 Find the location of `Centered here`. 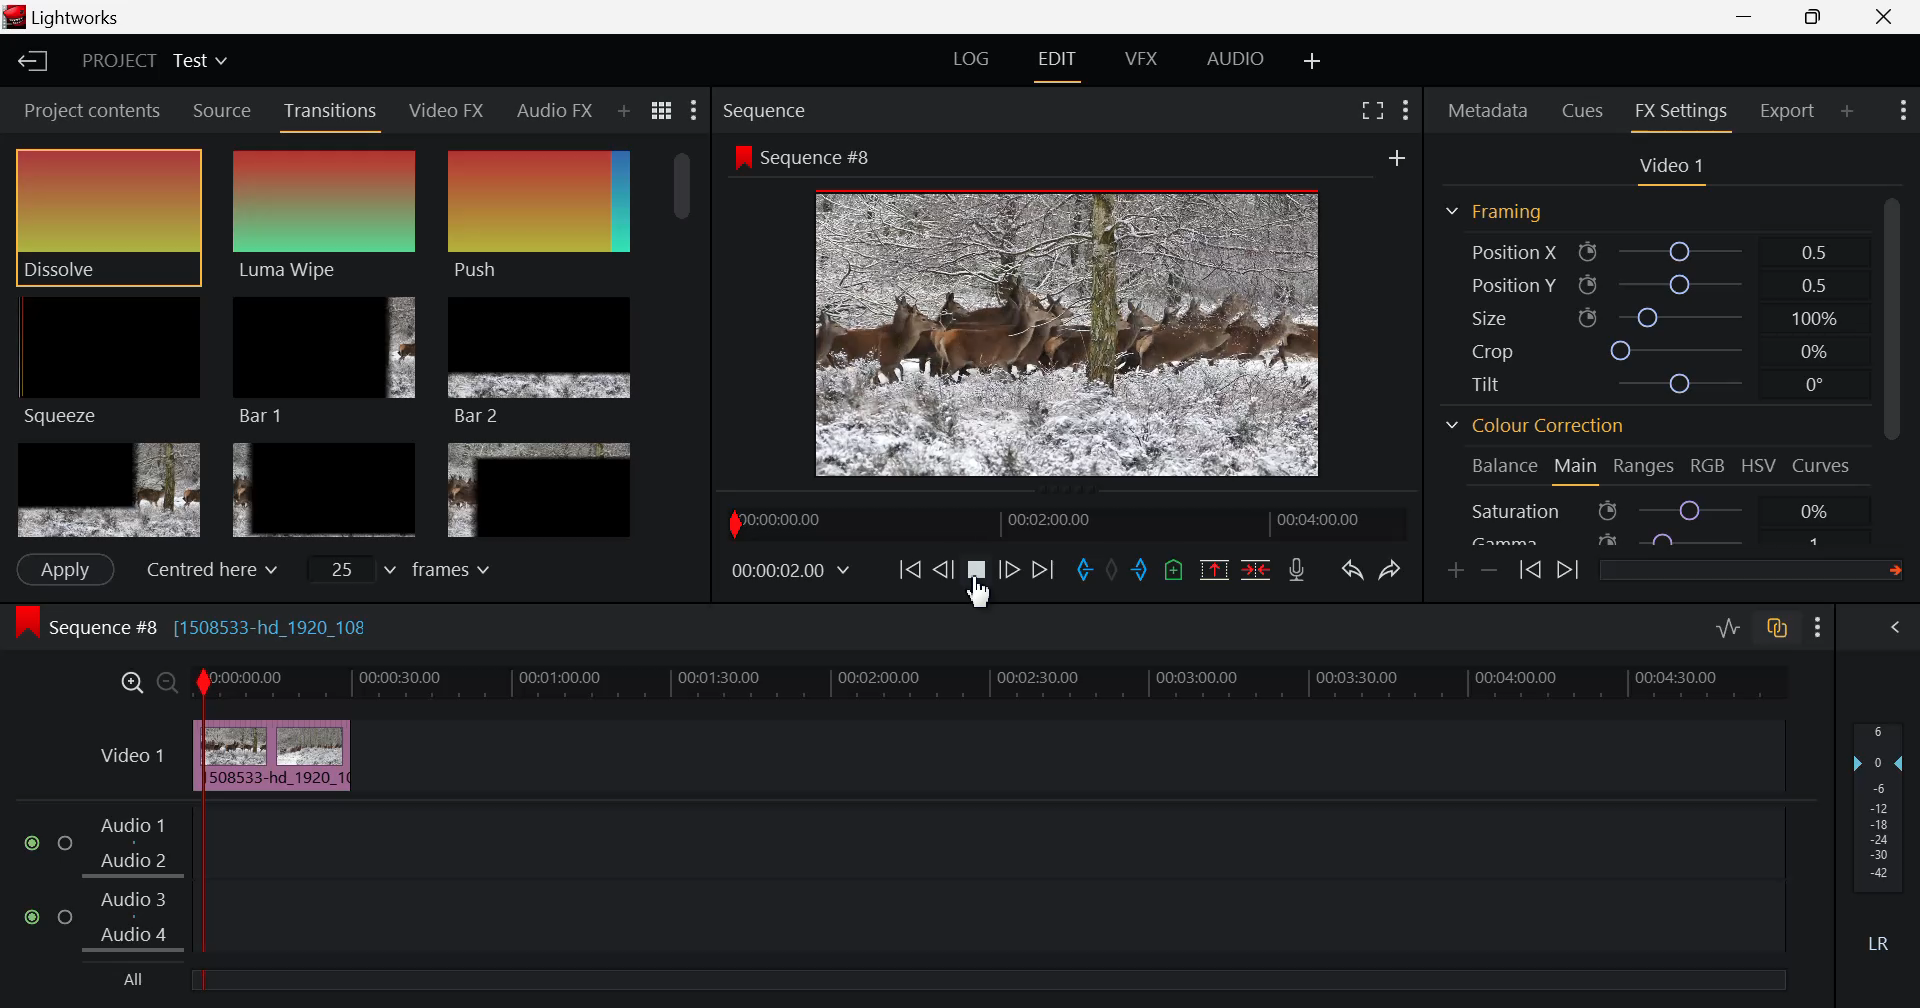

Centered here is located at coordinates (206, 570).